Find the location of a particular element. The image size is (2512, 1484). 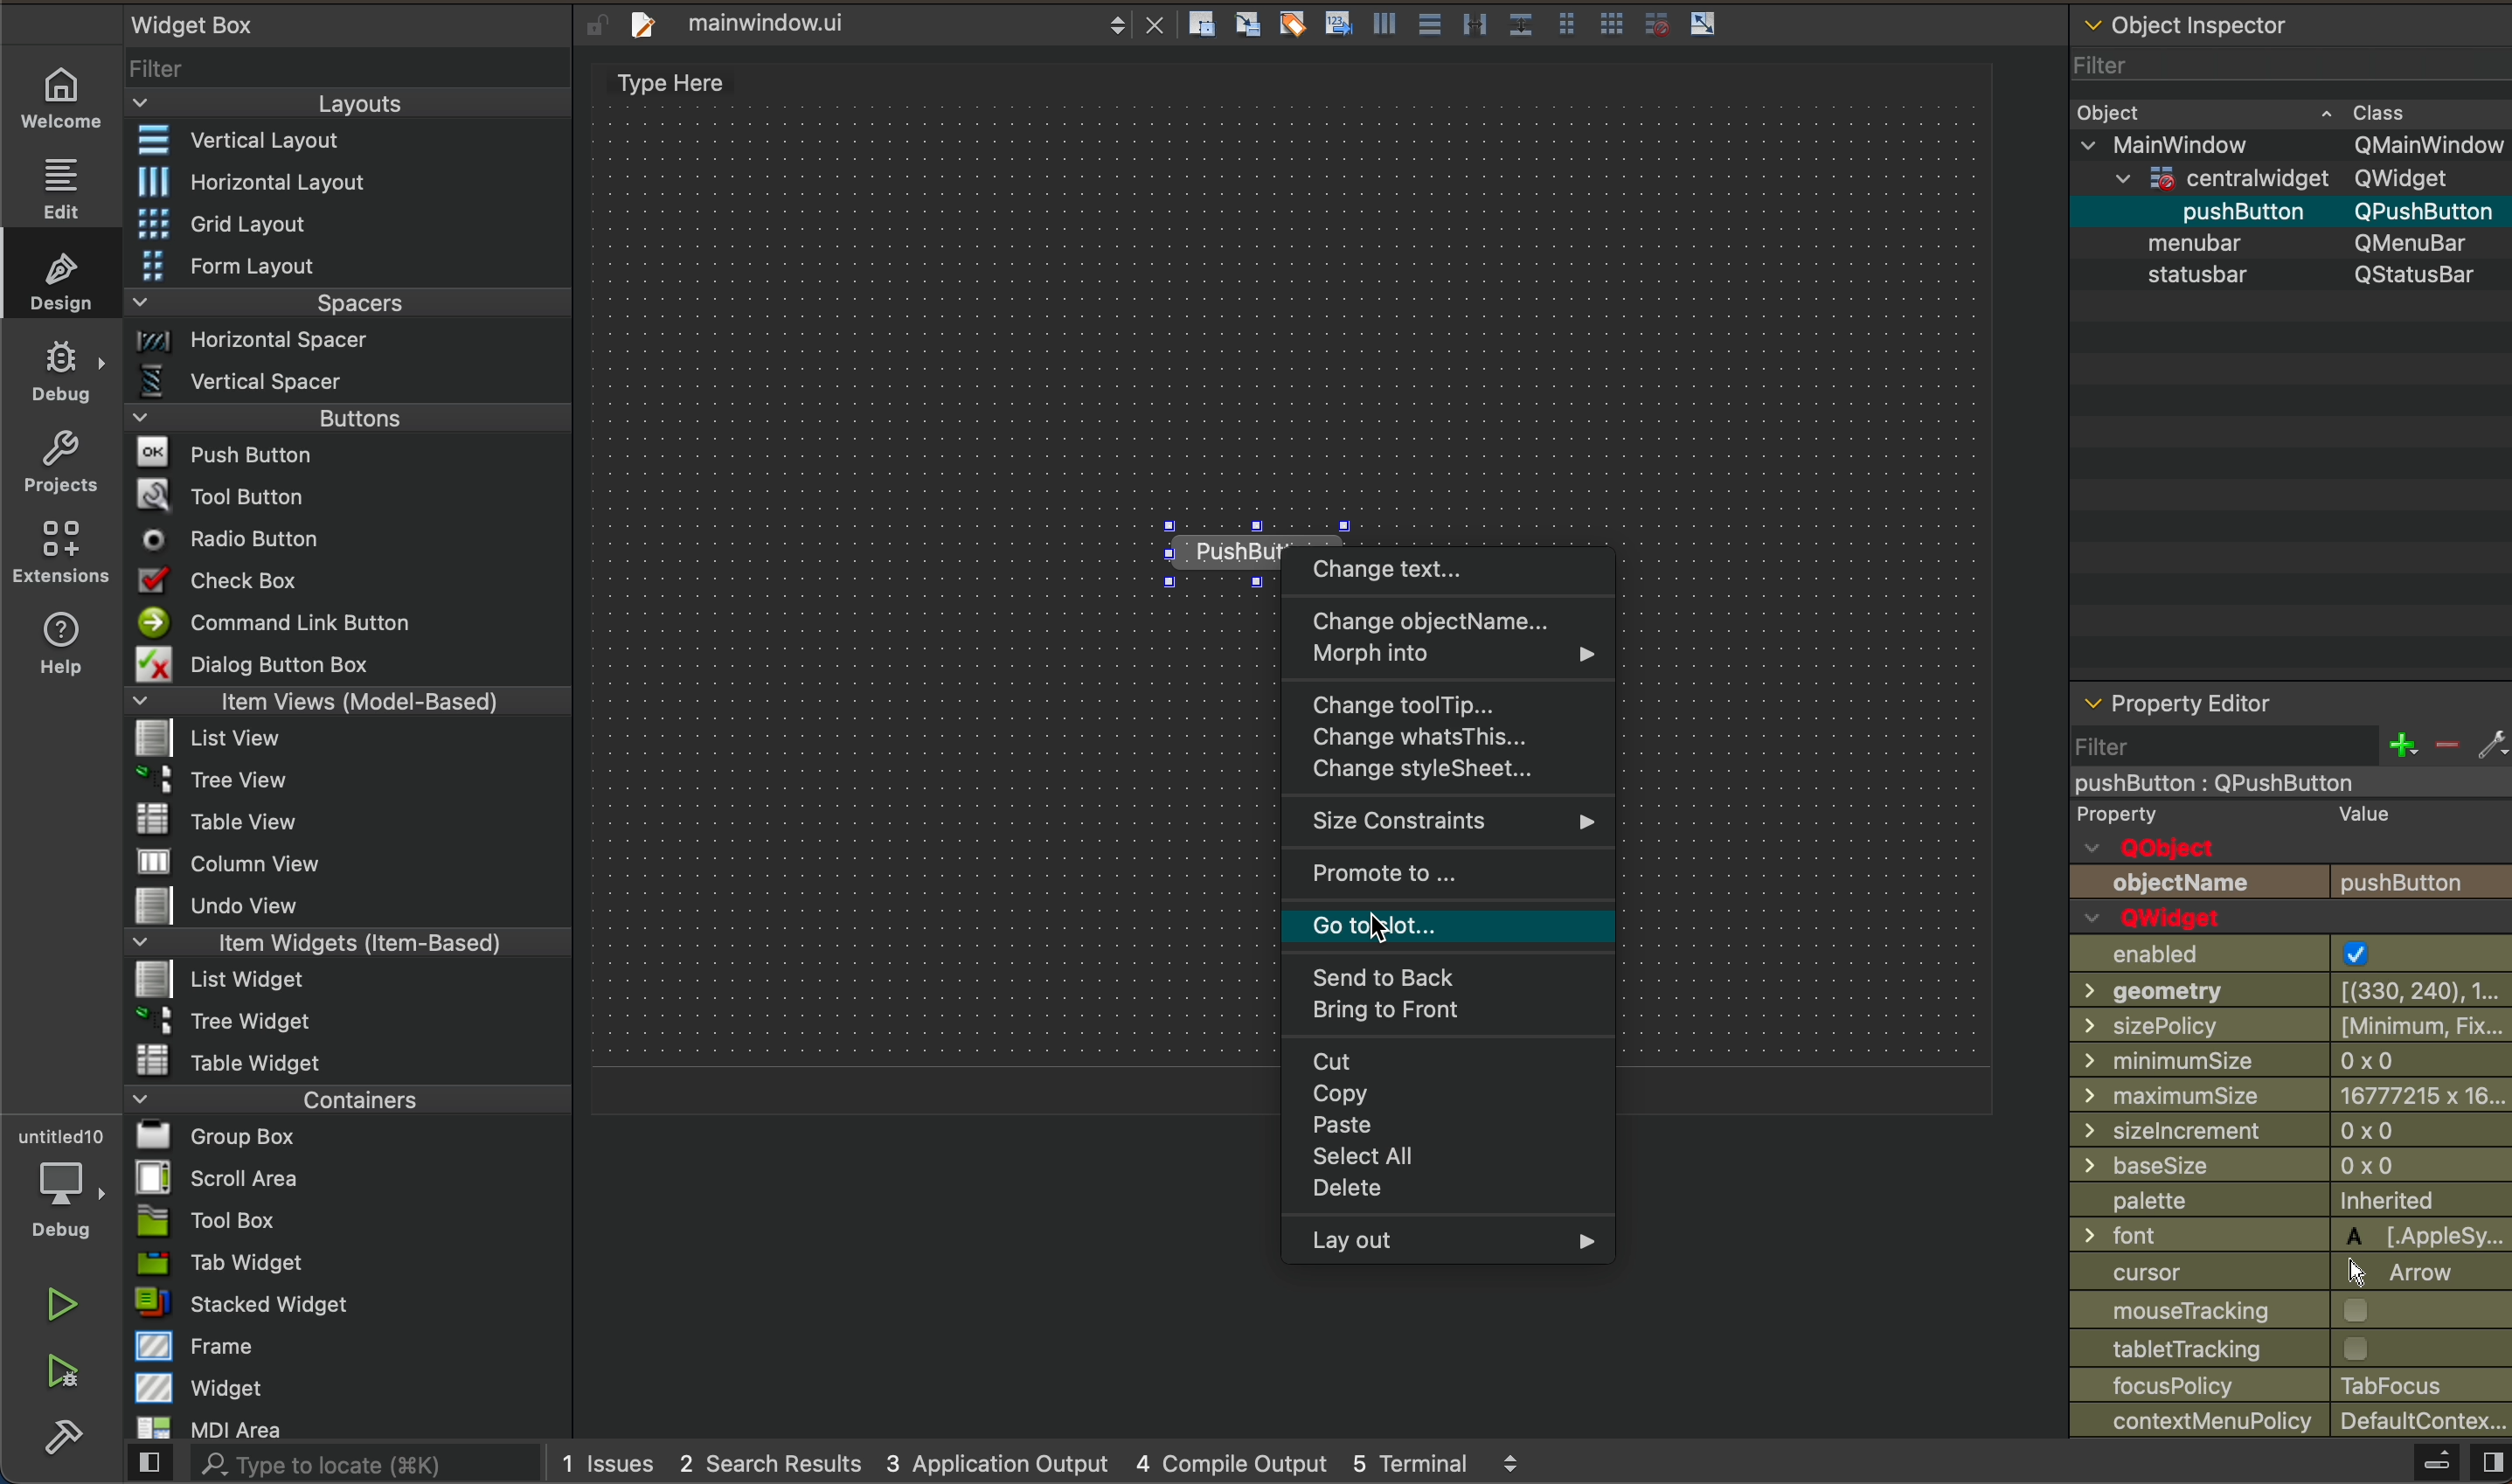

debug is located at coordinates (59, 373).